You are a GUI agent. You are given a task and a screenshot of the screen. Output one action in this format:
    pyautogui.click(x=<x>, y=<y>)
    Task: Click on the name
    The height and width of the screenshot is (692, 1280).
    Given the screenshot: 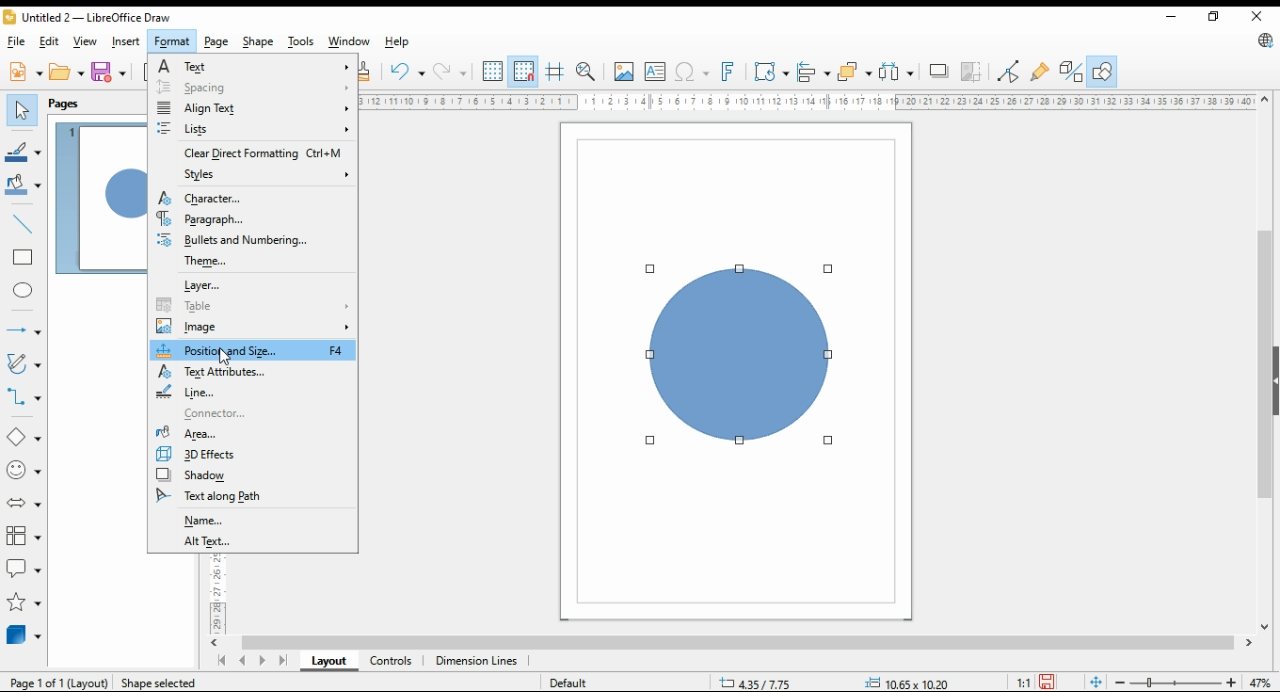 What is the action you would take?
    pyautogui.click(x=250, y=521)
    